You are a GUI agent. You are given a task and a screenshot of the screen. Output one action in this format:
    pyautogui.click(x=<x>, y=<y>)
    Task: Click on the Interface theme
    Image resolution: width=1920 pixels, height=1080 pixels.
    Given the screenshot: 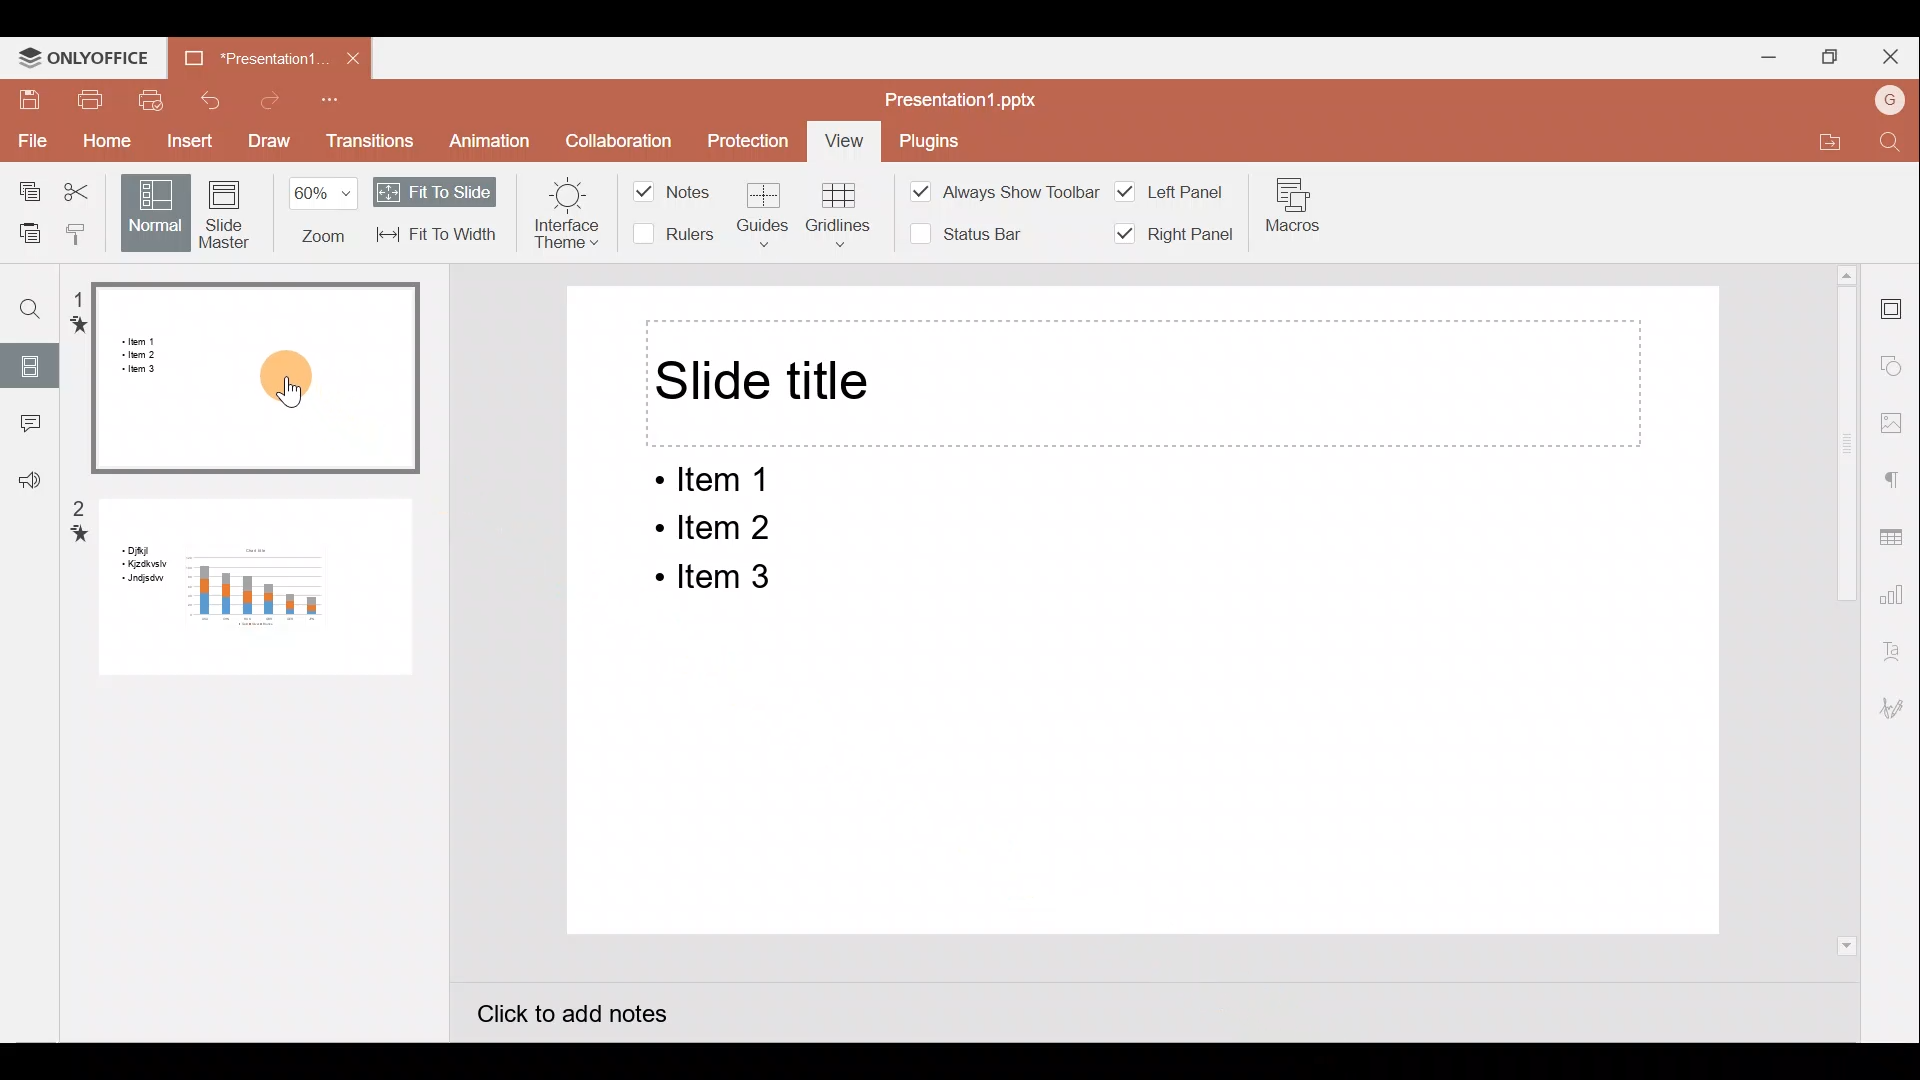 What is the action you would take?
    pyautogui.click(x=568, y=211)
    